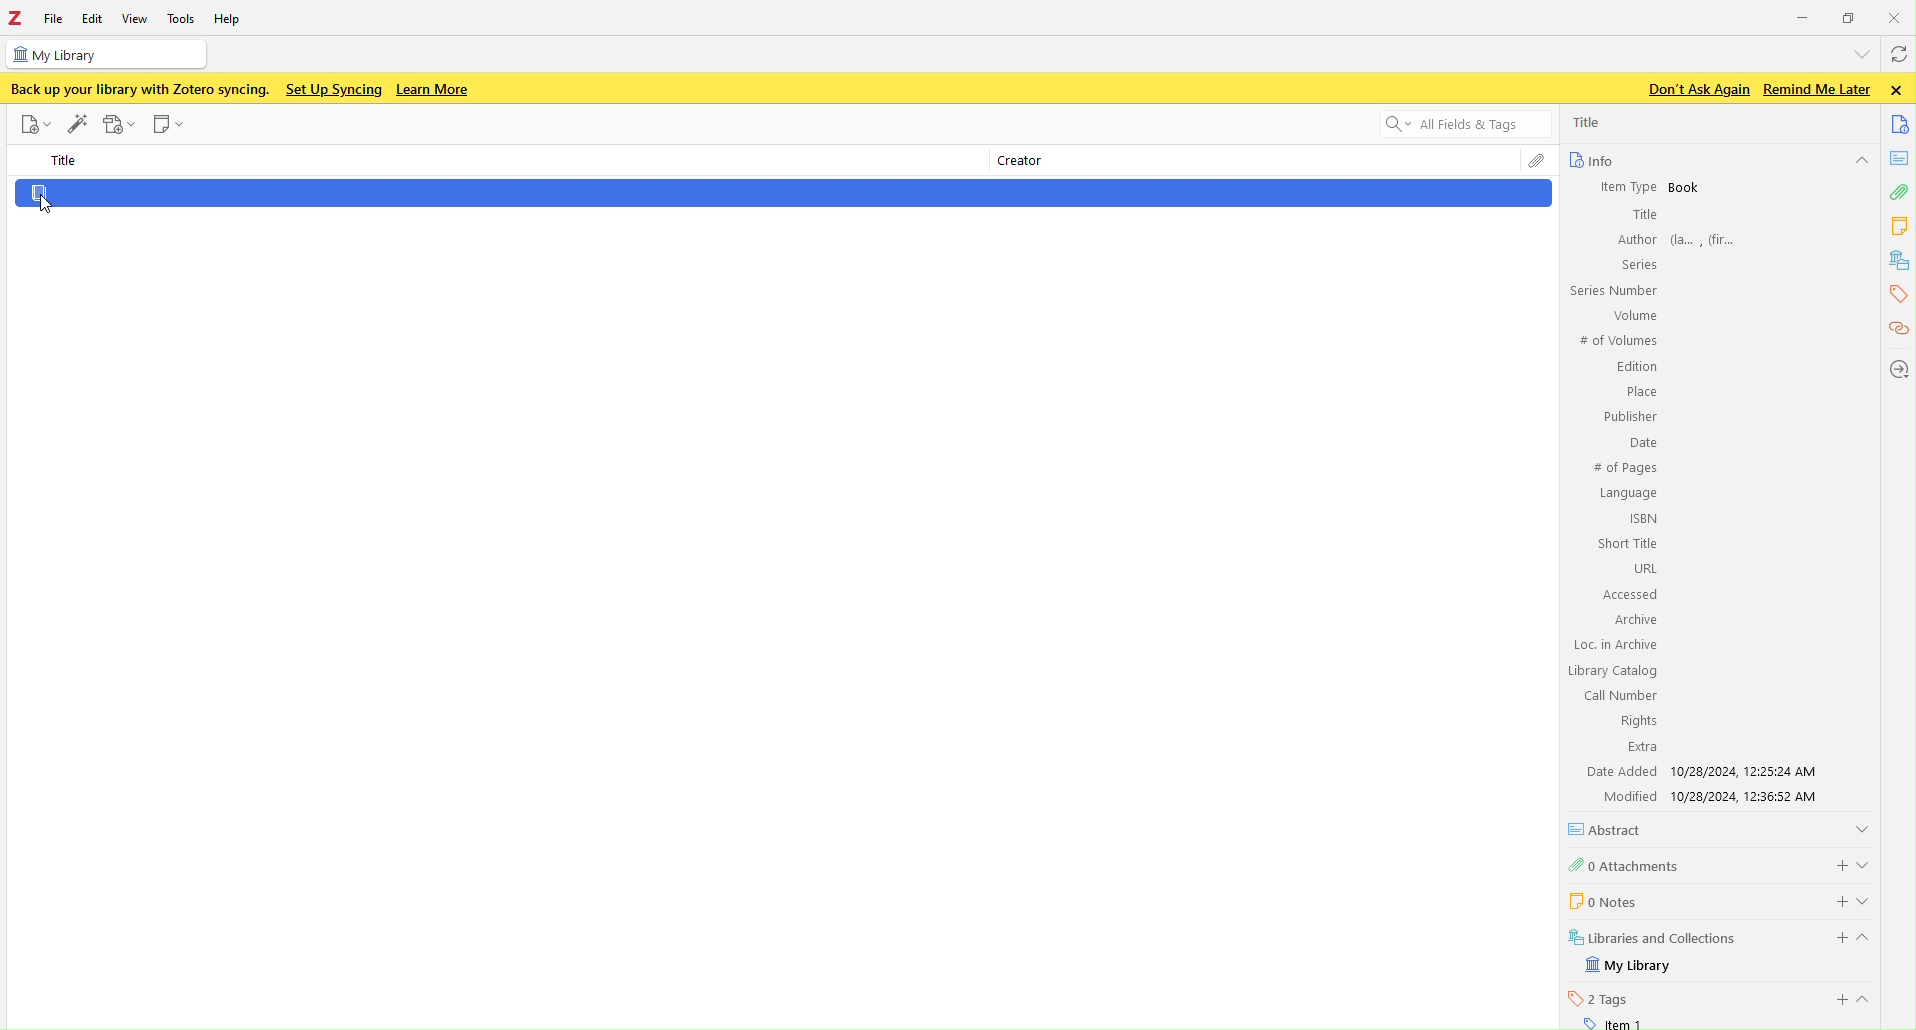  Describe the element at coordinates (170, 124) in the screenshot. I see `new note ` at that location.